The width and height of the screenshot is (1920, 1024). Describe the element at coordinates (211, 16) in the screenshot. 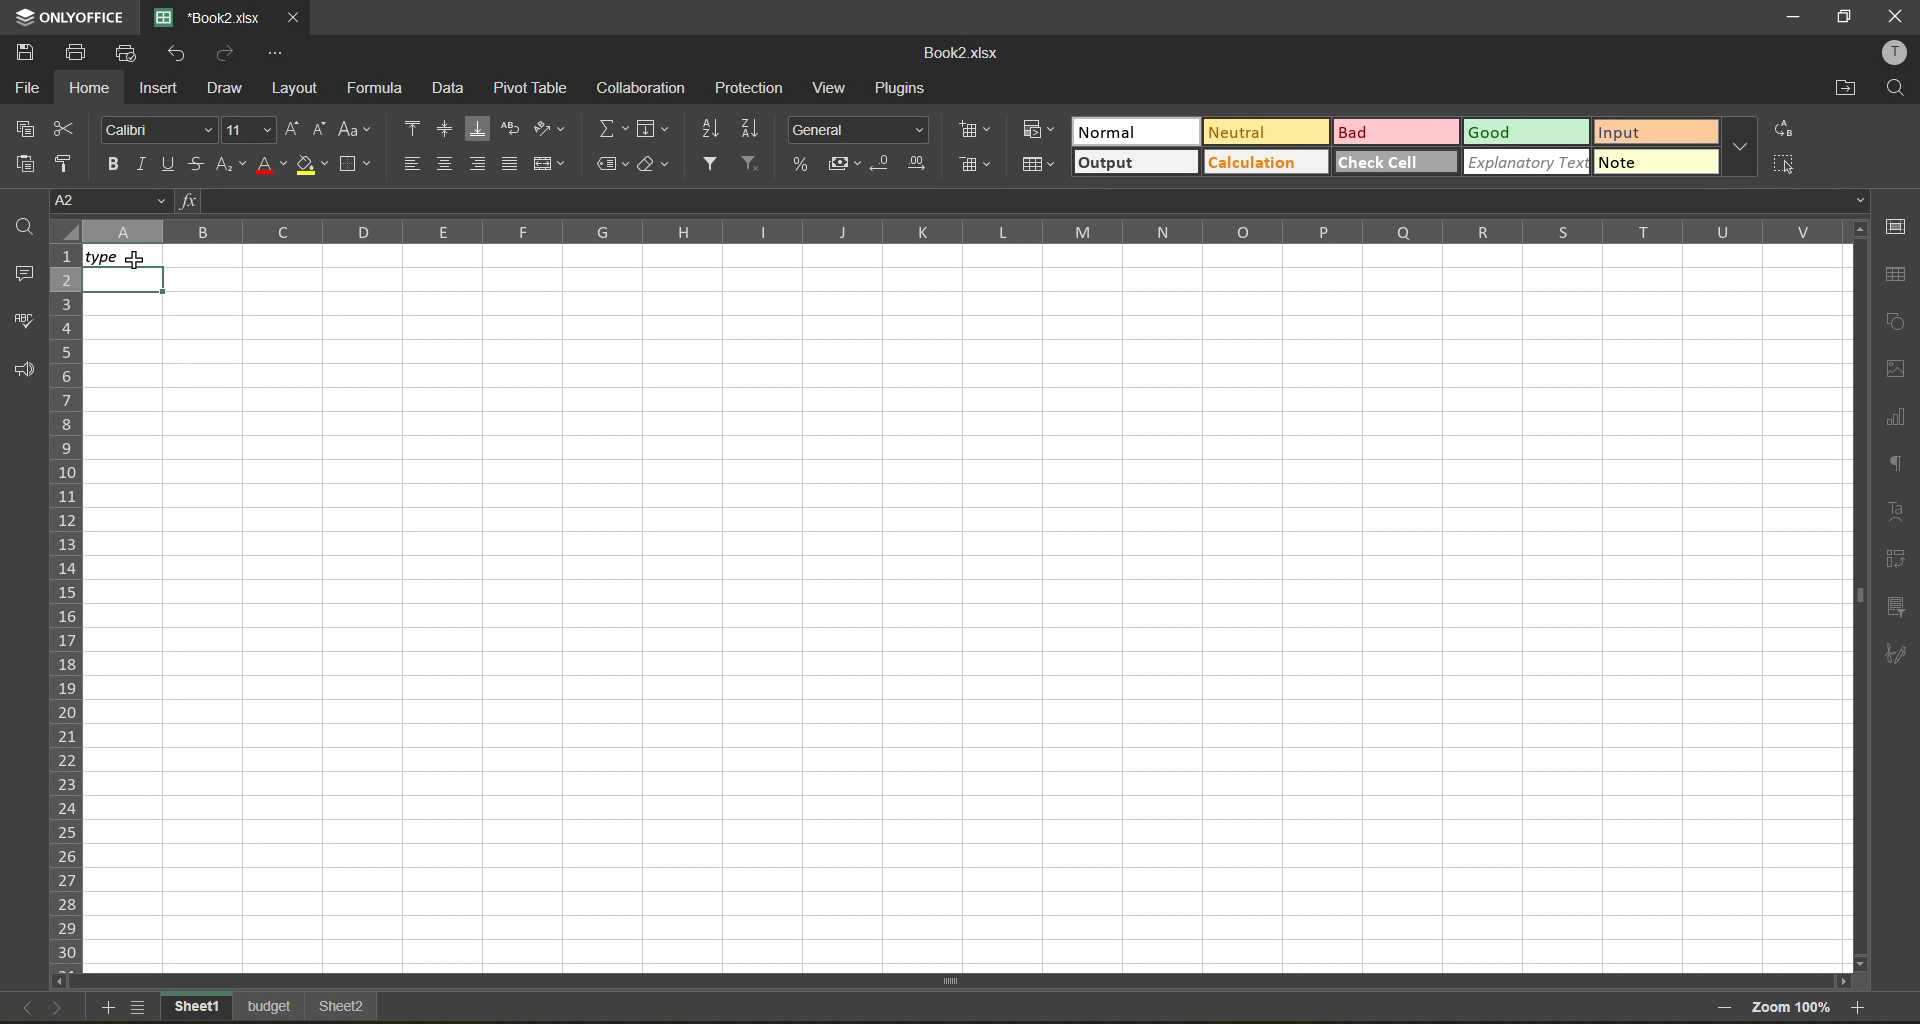

I see `Book2.xlsx` at that location.